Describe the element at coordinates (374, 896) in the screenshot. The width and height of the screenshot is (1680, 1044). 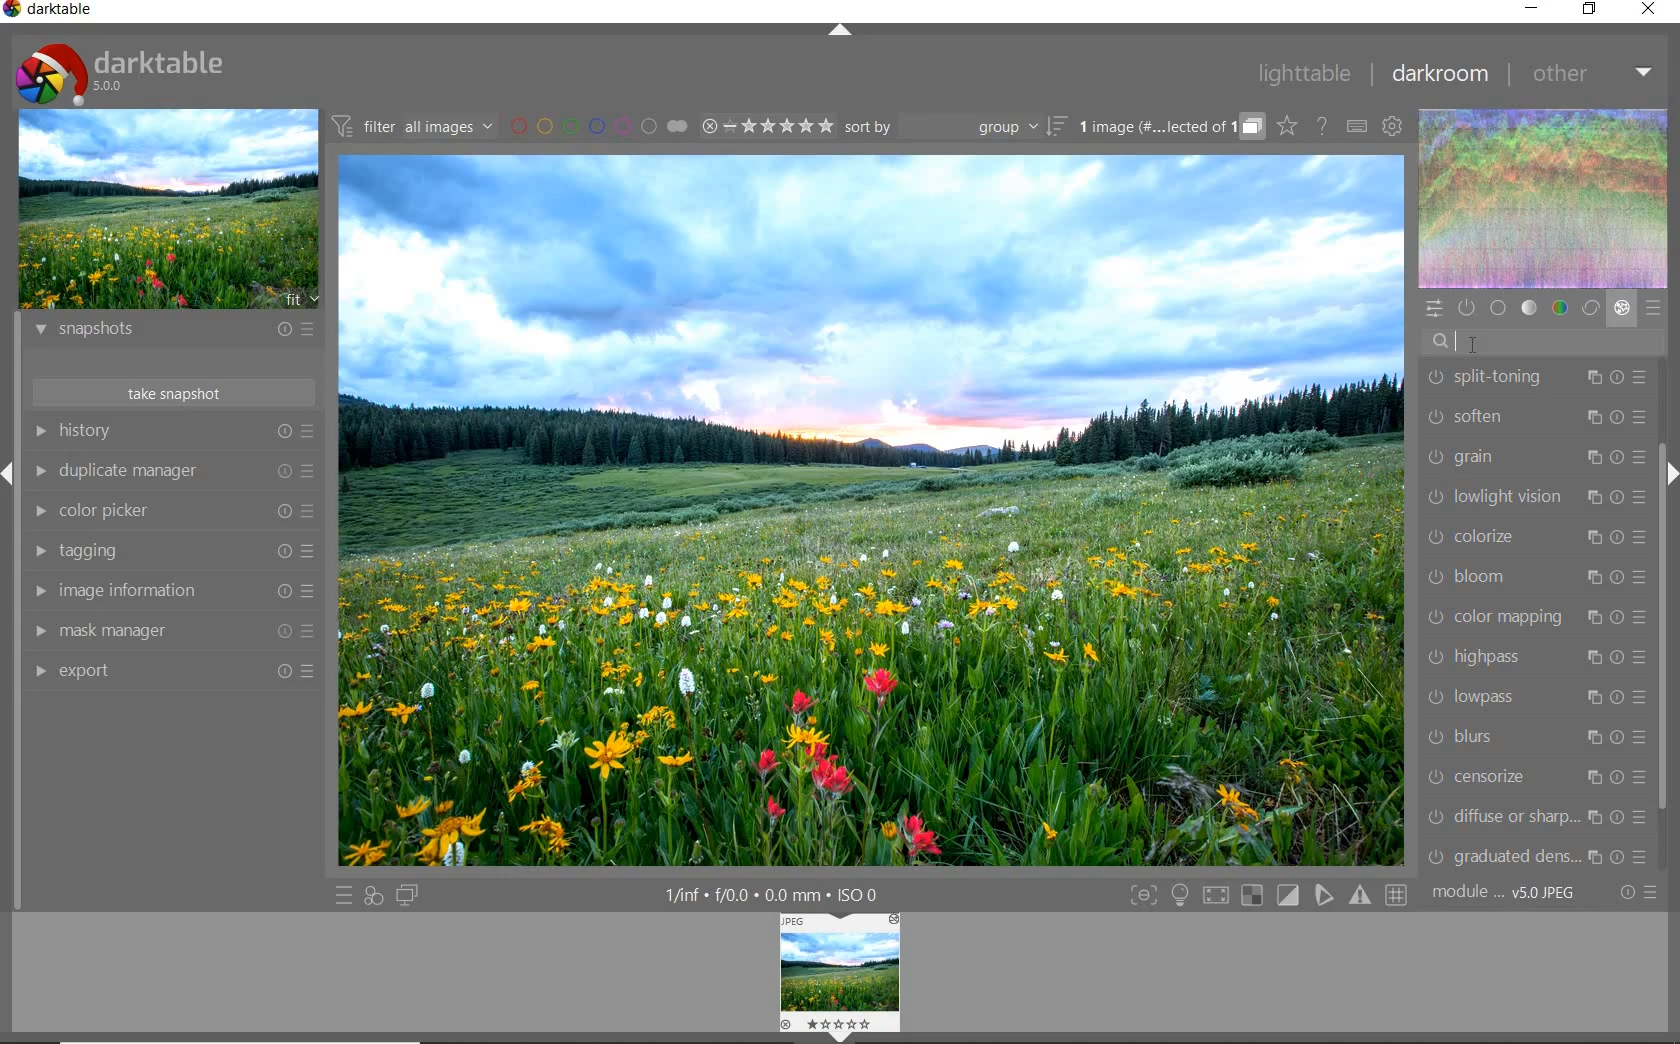
I see `quick access for applying any of your styles` at that location.